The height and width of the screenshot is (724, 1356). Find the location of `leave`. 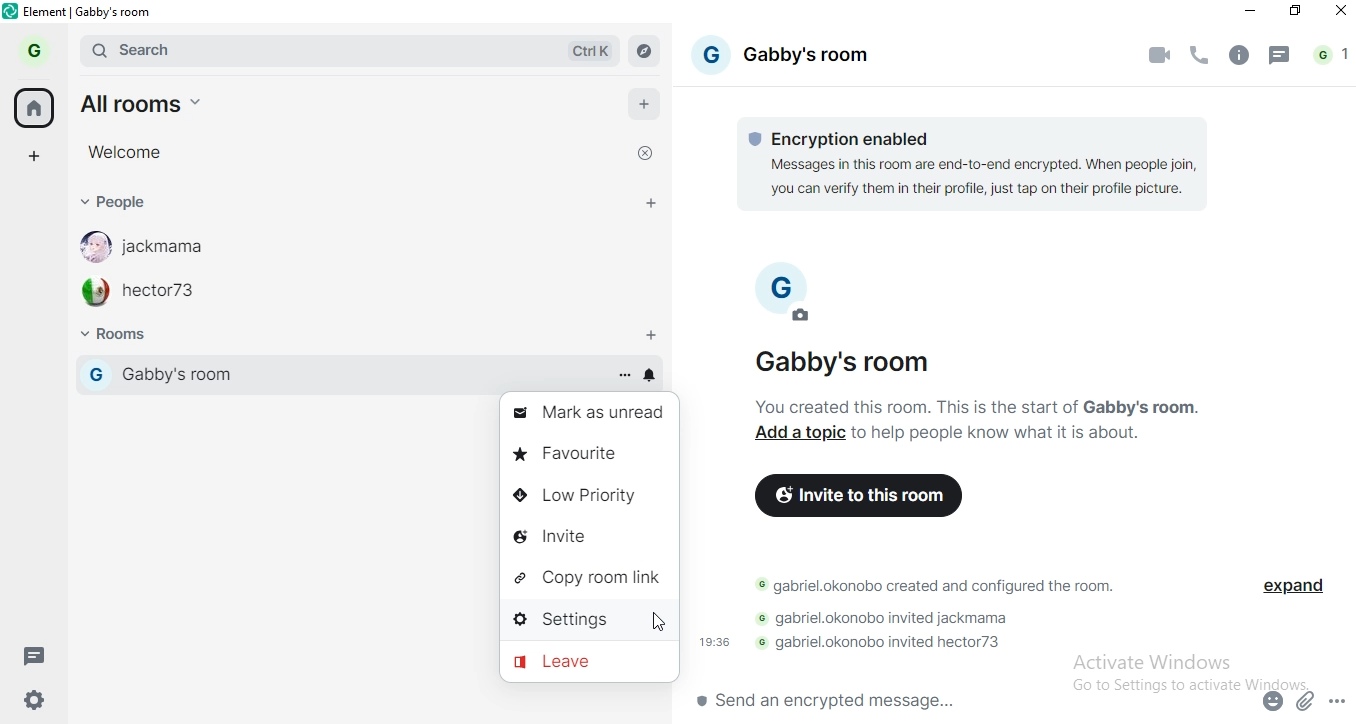

leave is located at coordinates (592, 666).